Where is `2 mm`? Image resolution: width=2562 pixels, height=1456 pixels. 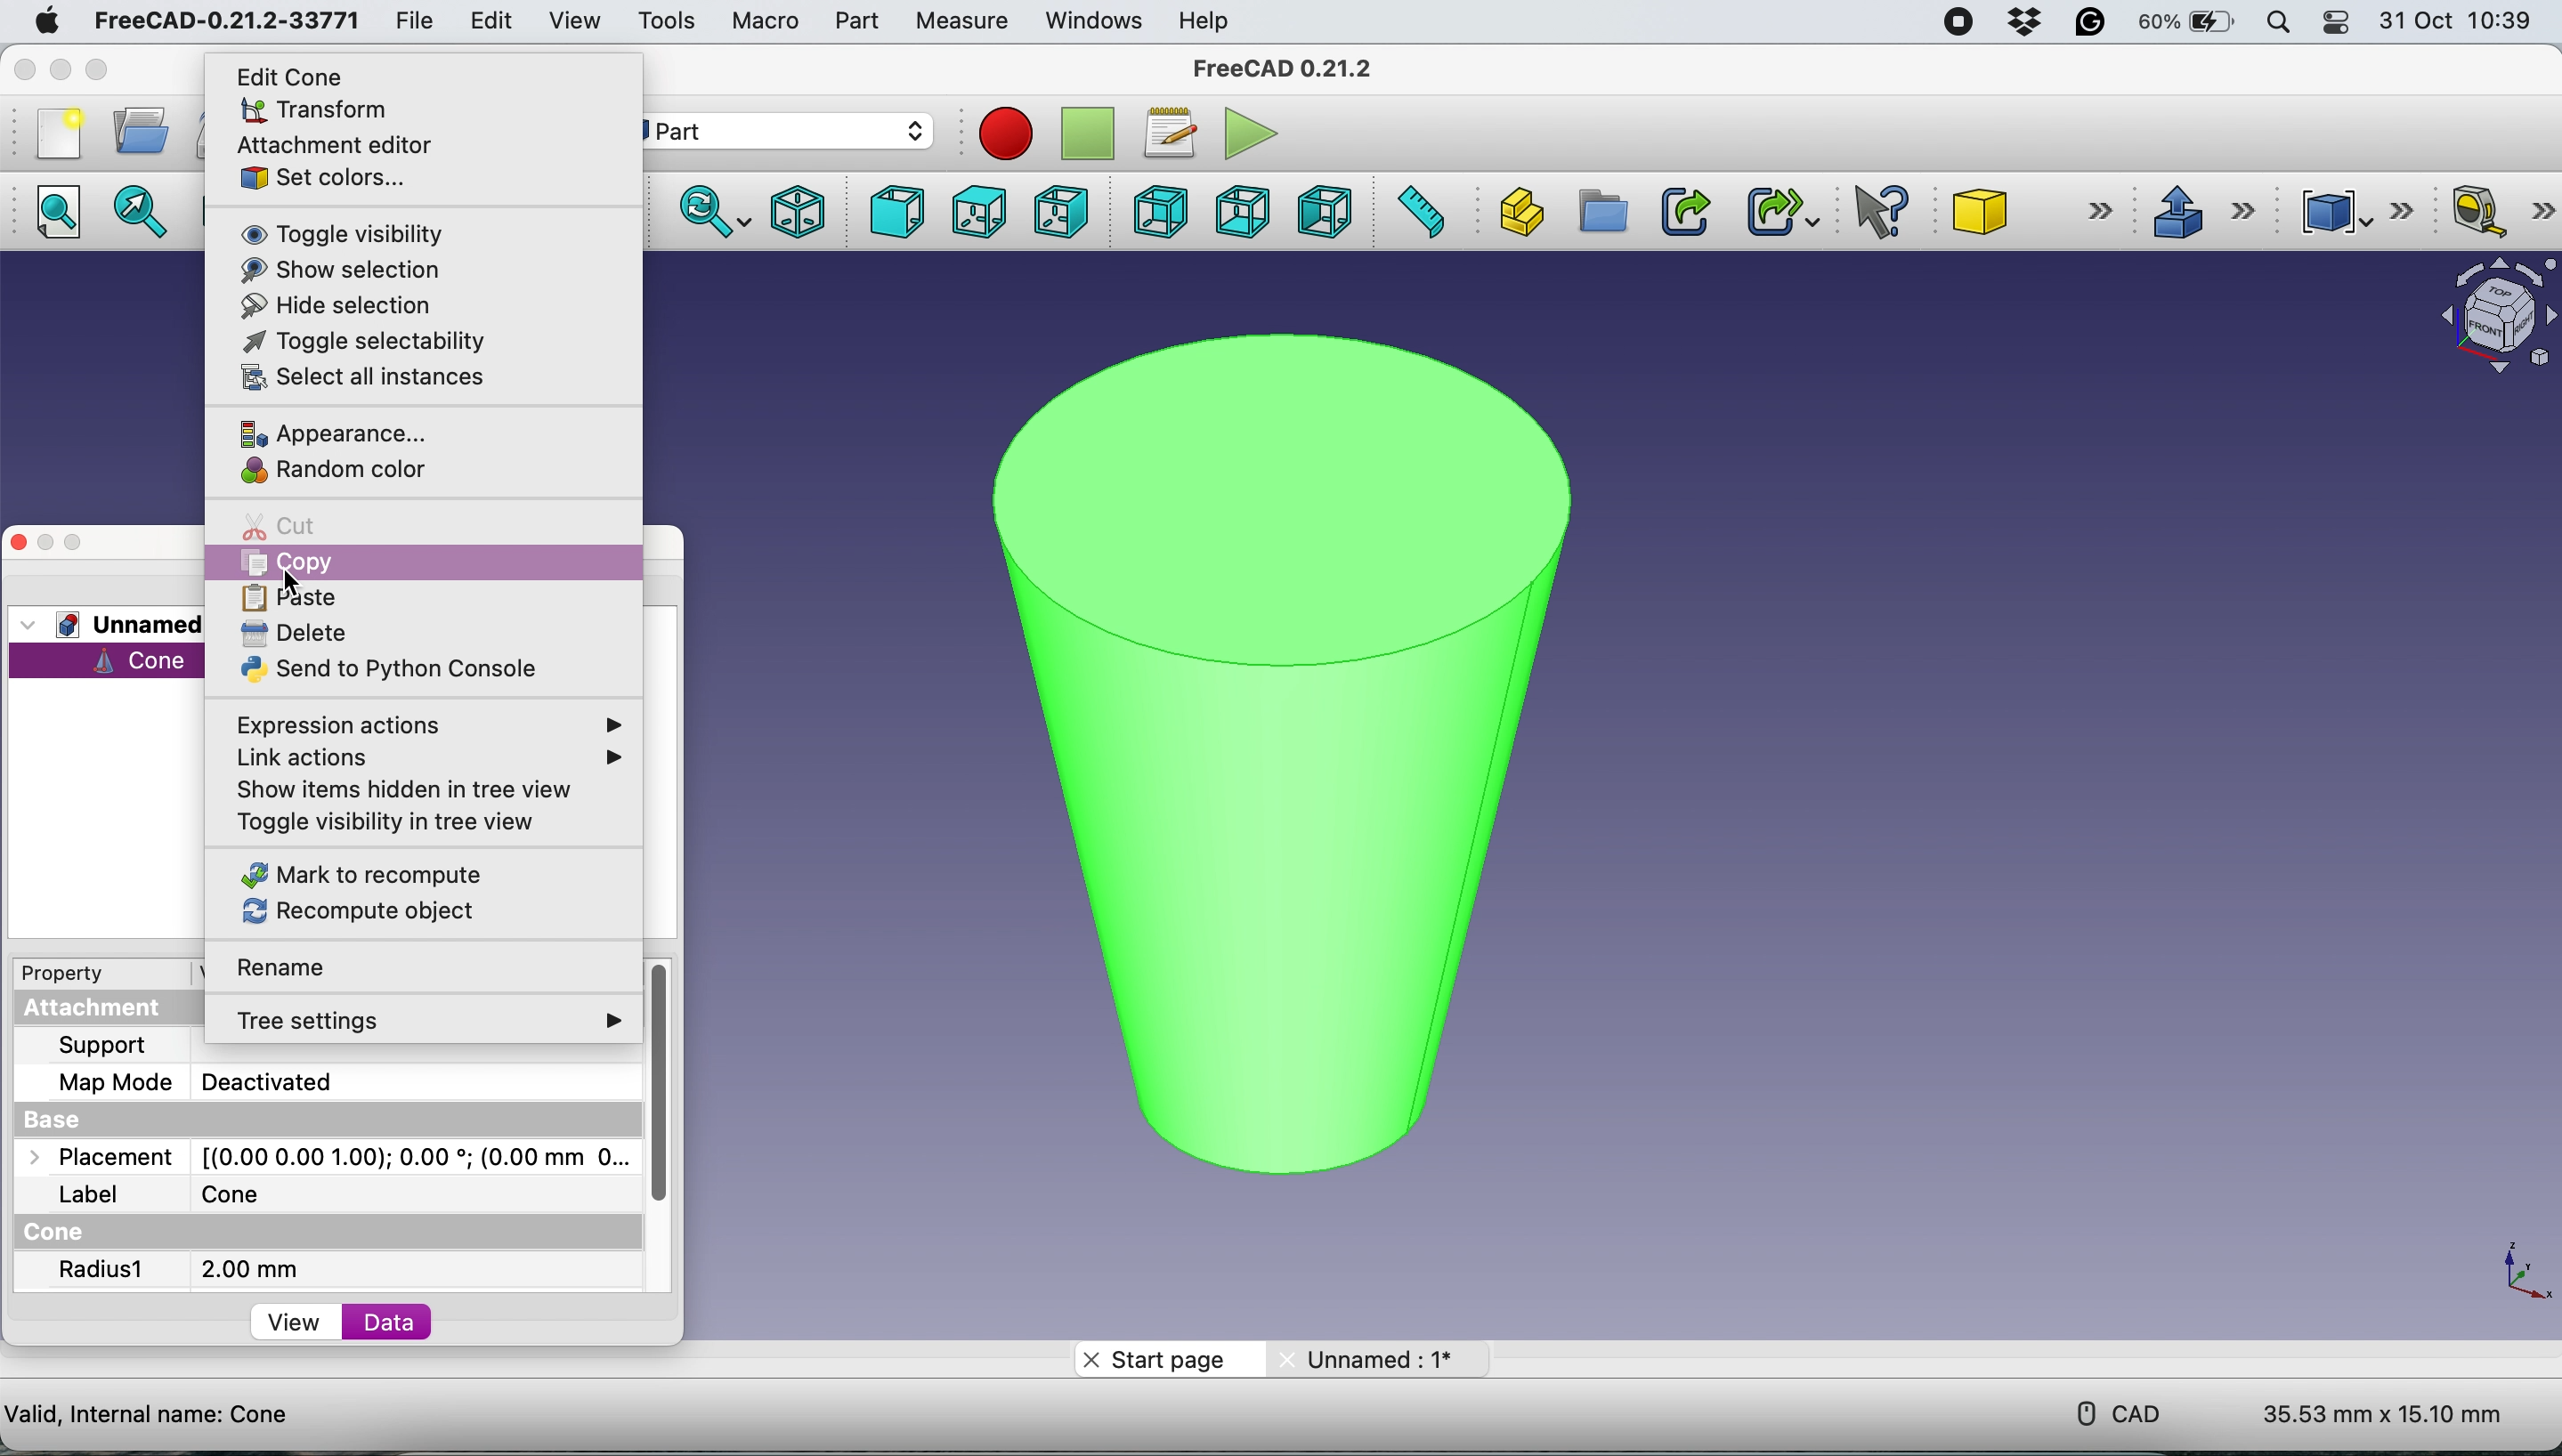 2 mm is located at coordinates (250, 1269).